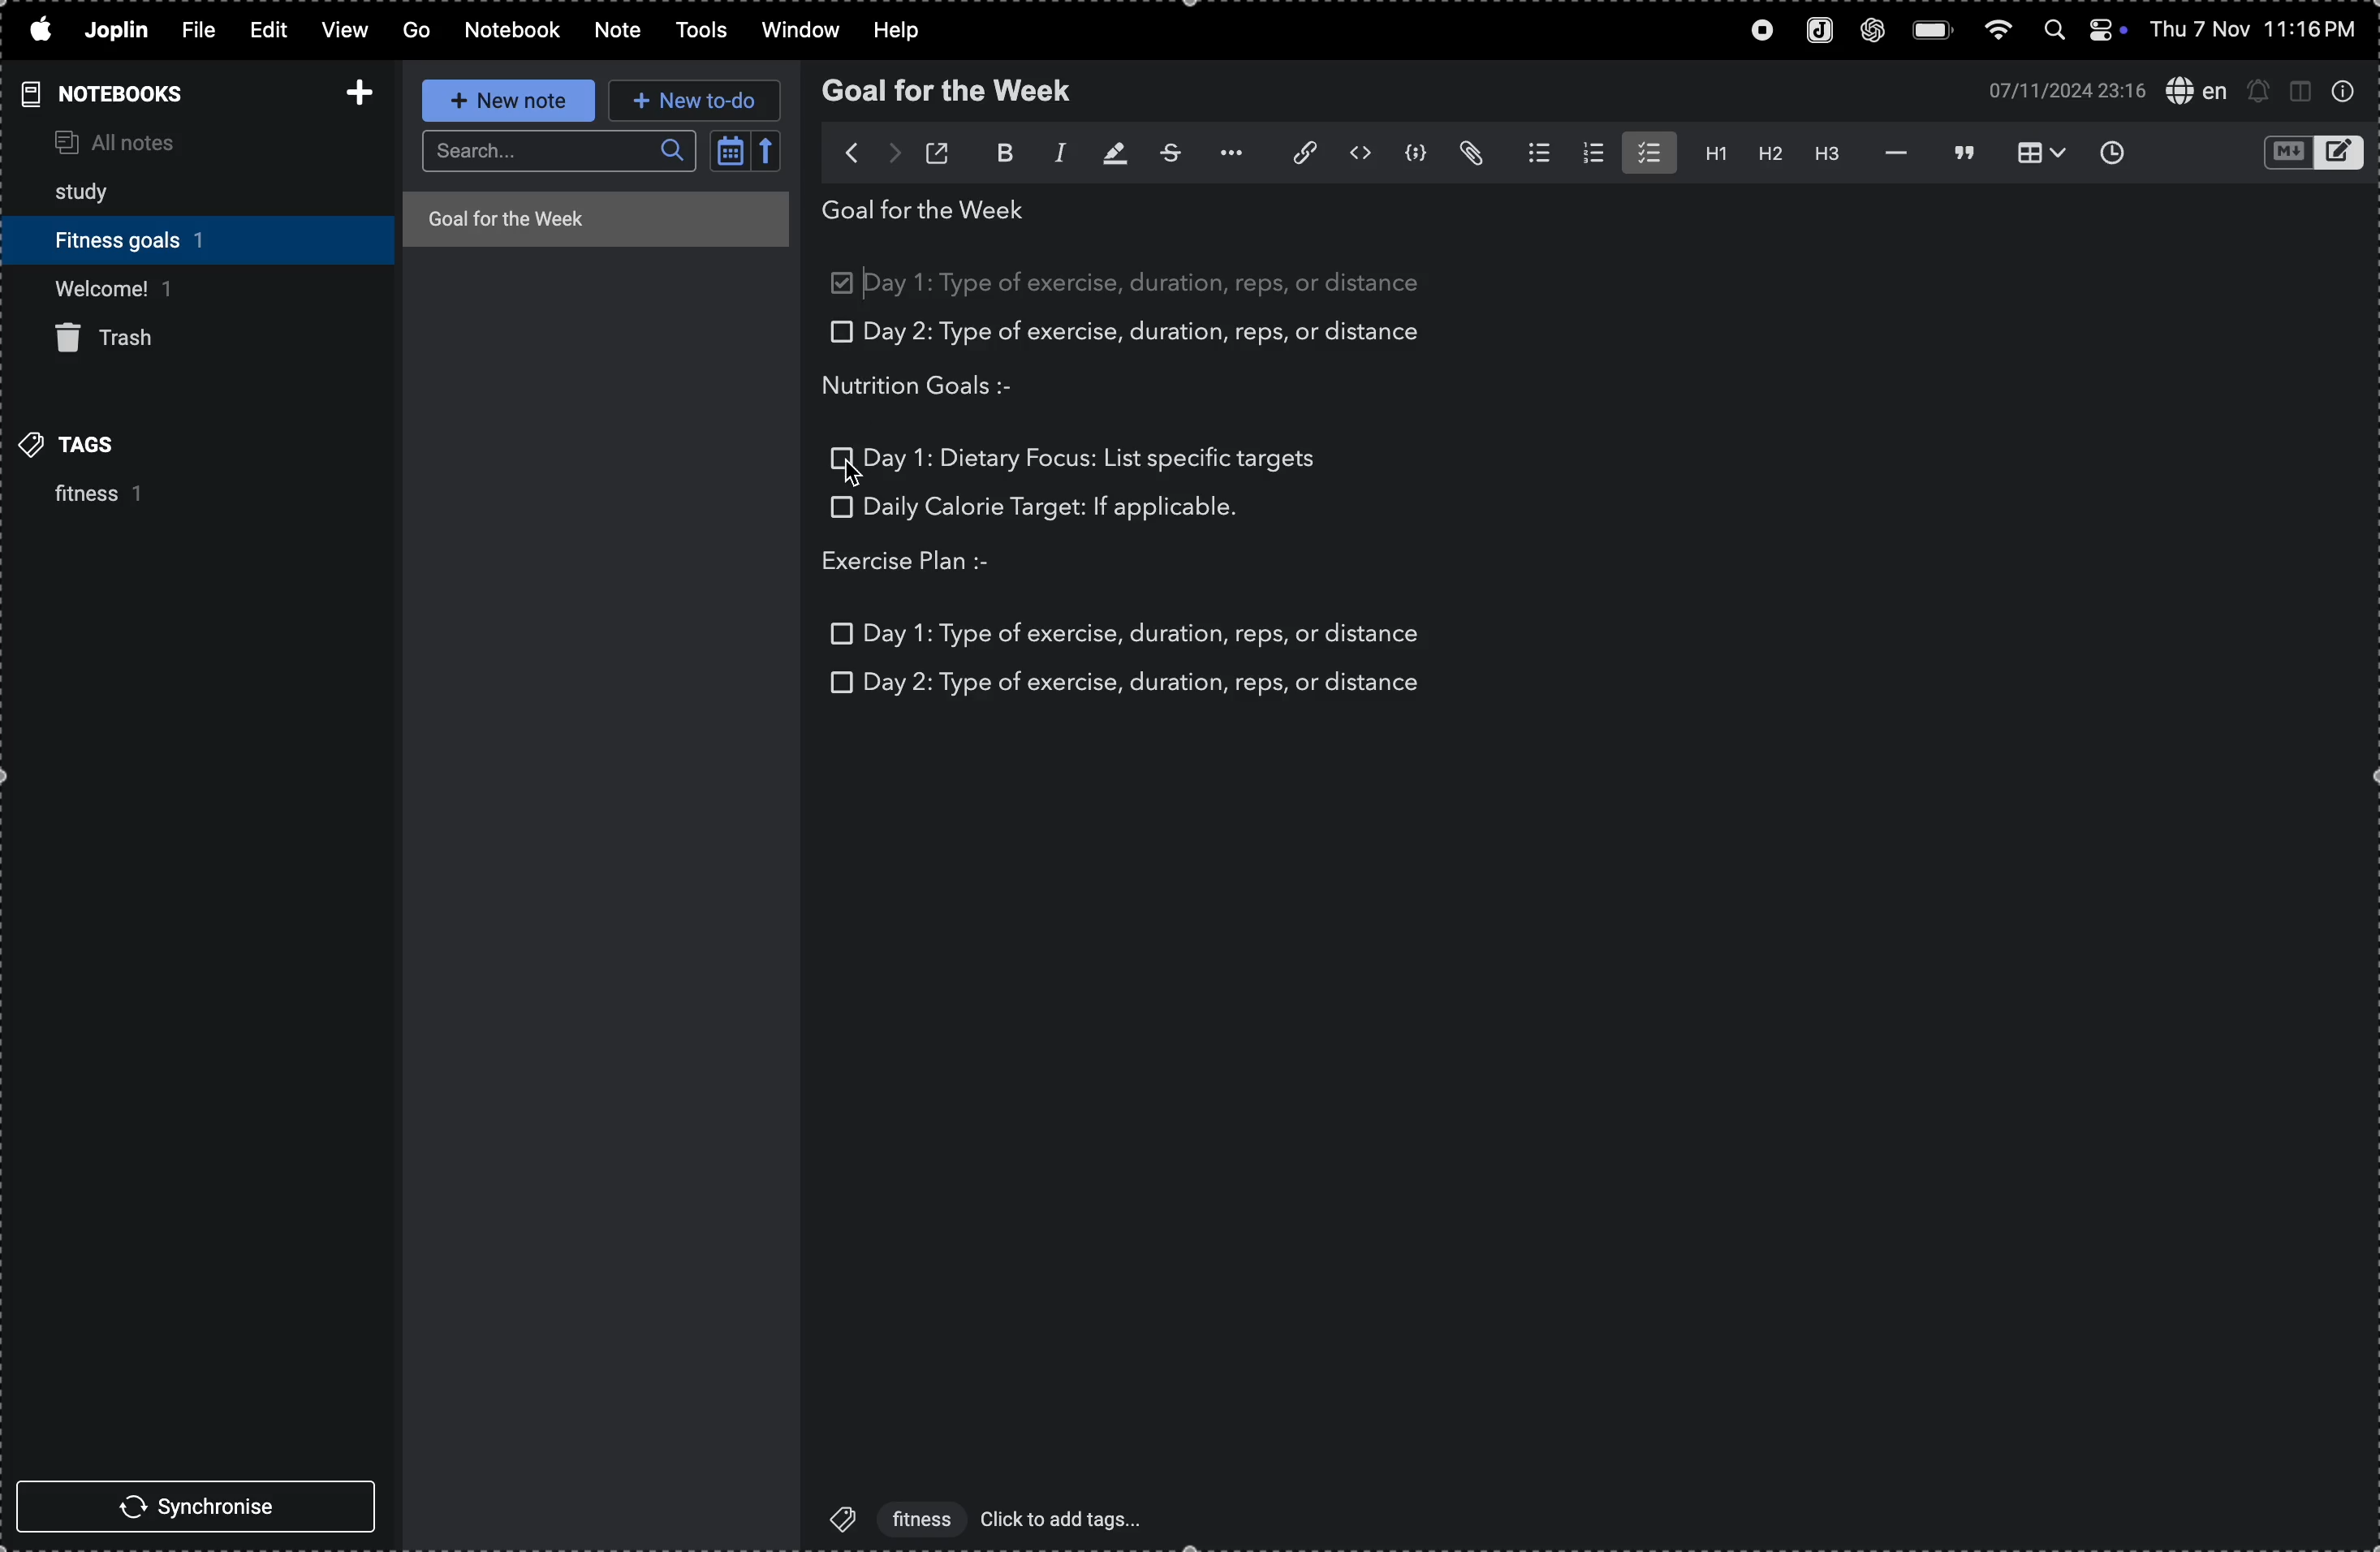 The height and width of the screenshot is (1552, 2380). What do you see at coordinates (117, 31) in the screenshot?
I see `joplin` at bounding box center [117, 31].